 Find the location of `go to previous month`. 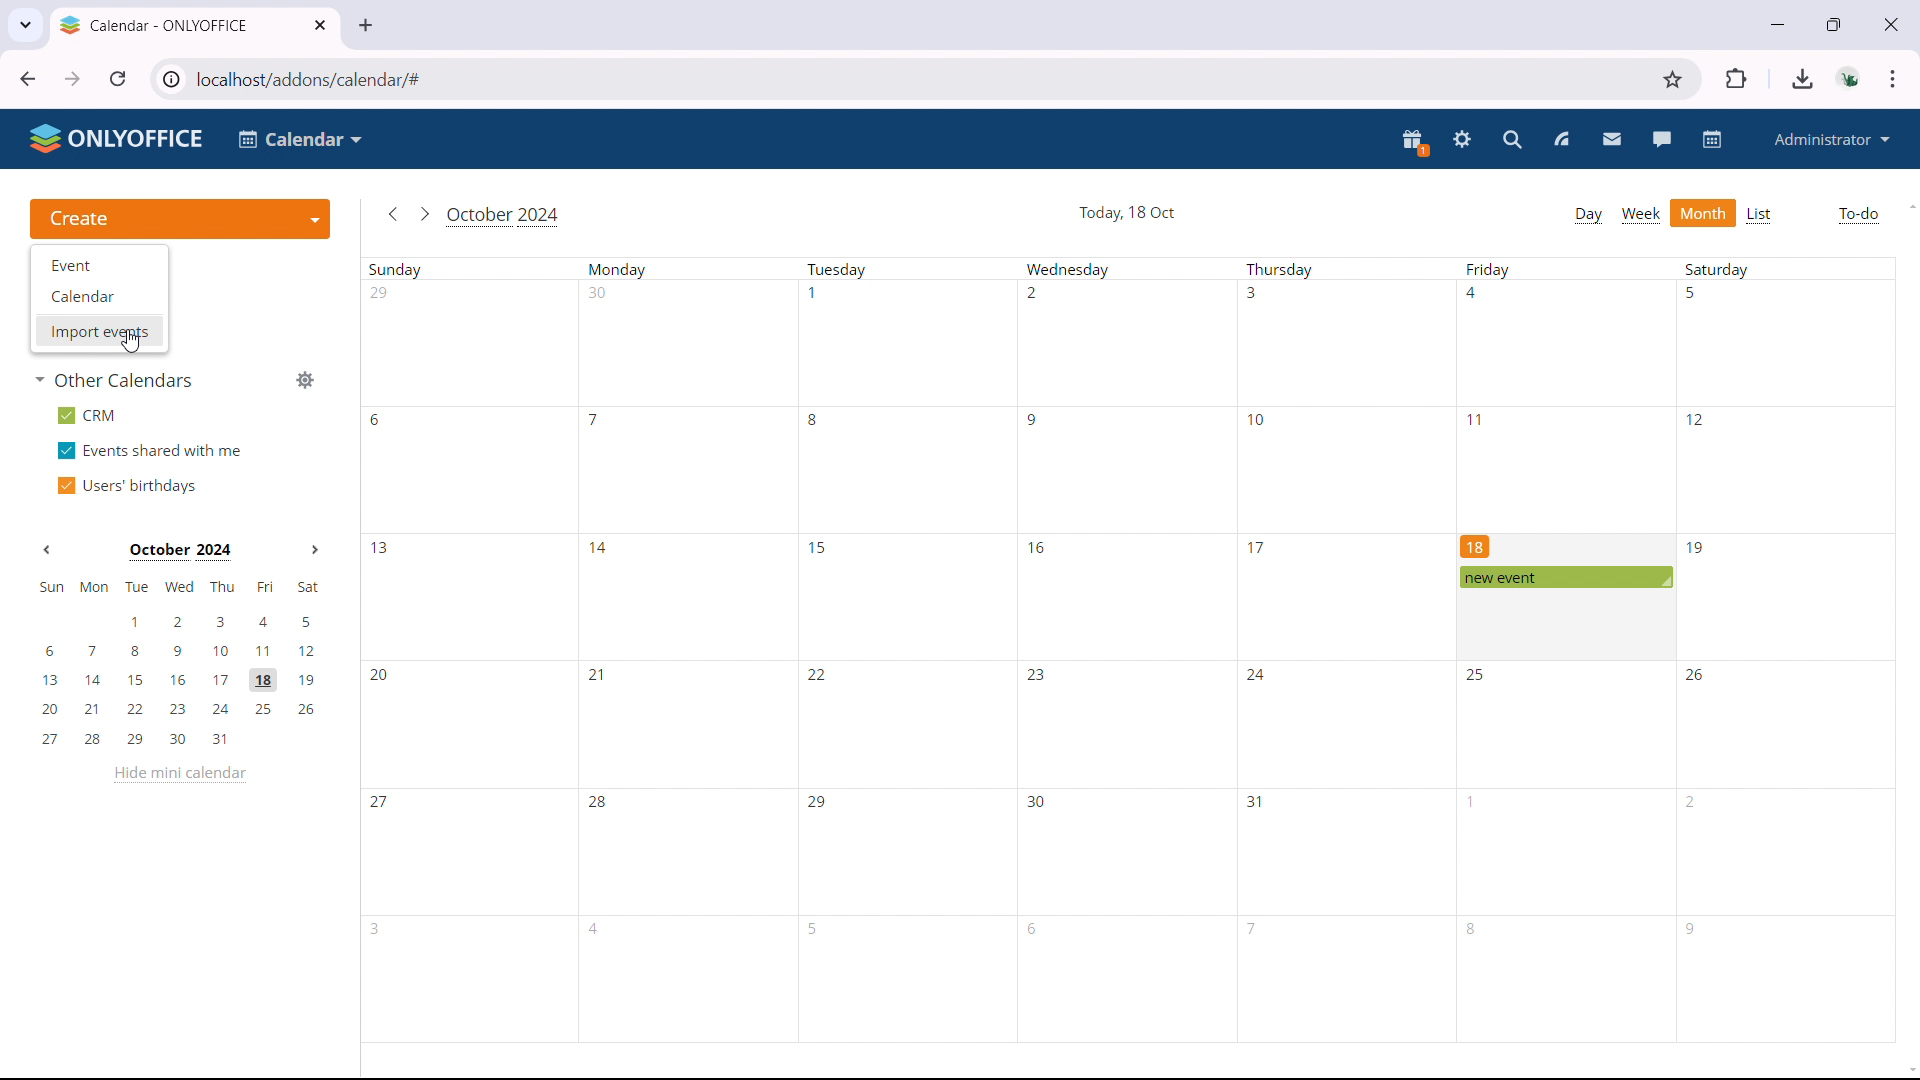

go to previous month is located at coordinates (392, 215).